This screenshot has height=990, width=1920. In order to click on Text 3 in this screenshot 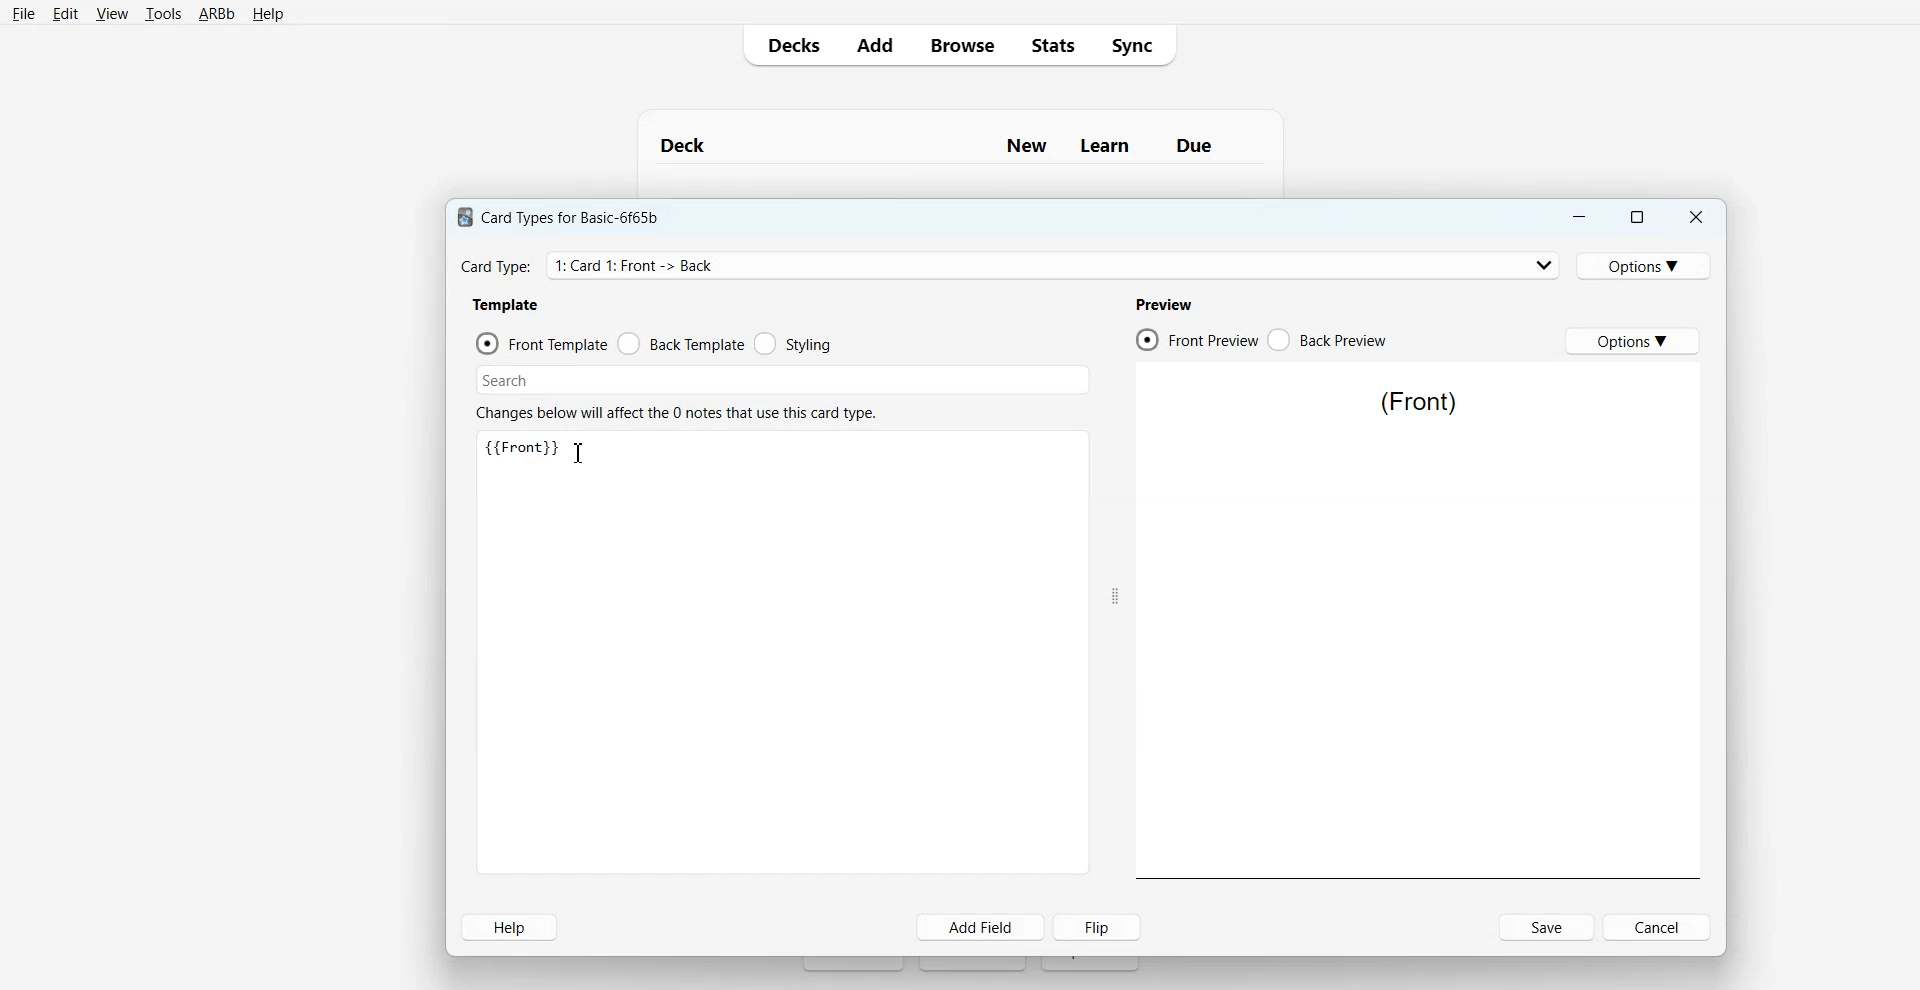, I will do `click(678, 412)`.